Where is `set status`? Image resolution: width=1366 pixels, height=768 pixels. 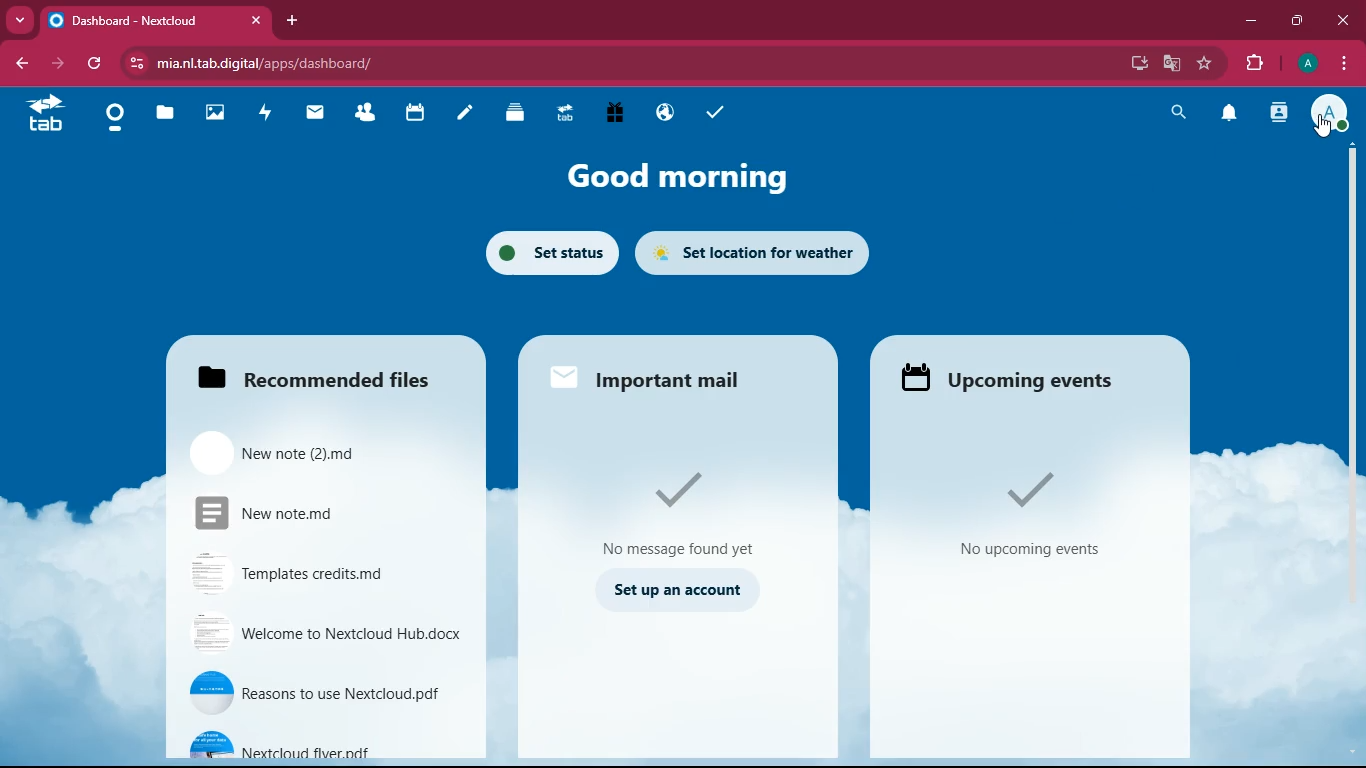 set status is located at coordinates (552, 252).